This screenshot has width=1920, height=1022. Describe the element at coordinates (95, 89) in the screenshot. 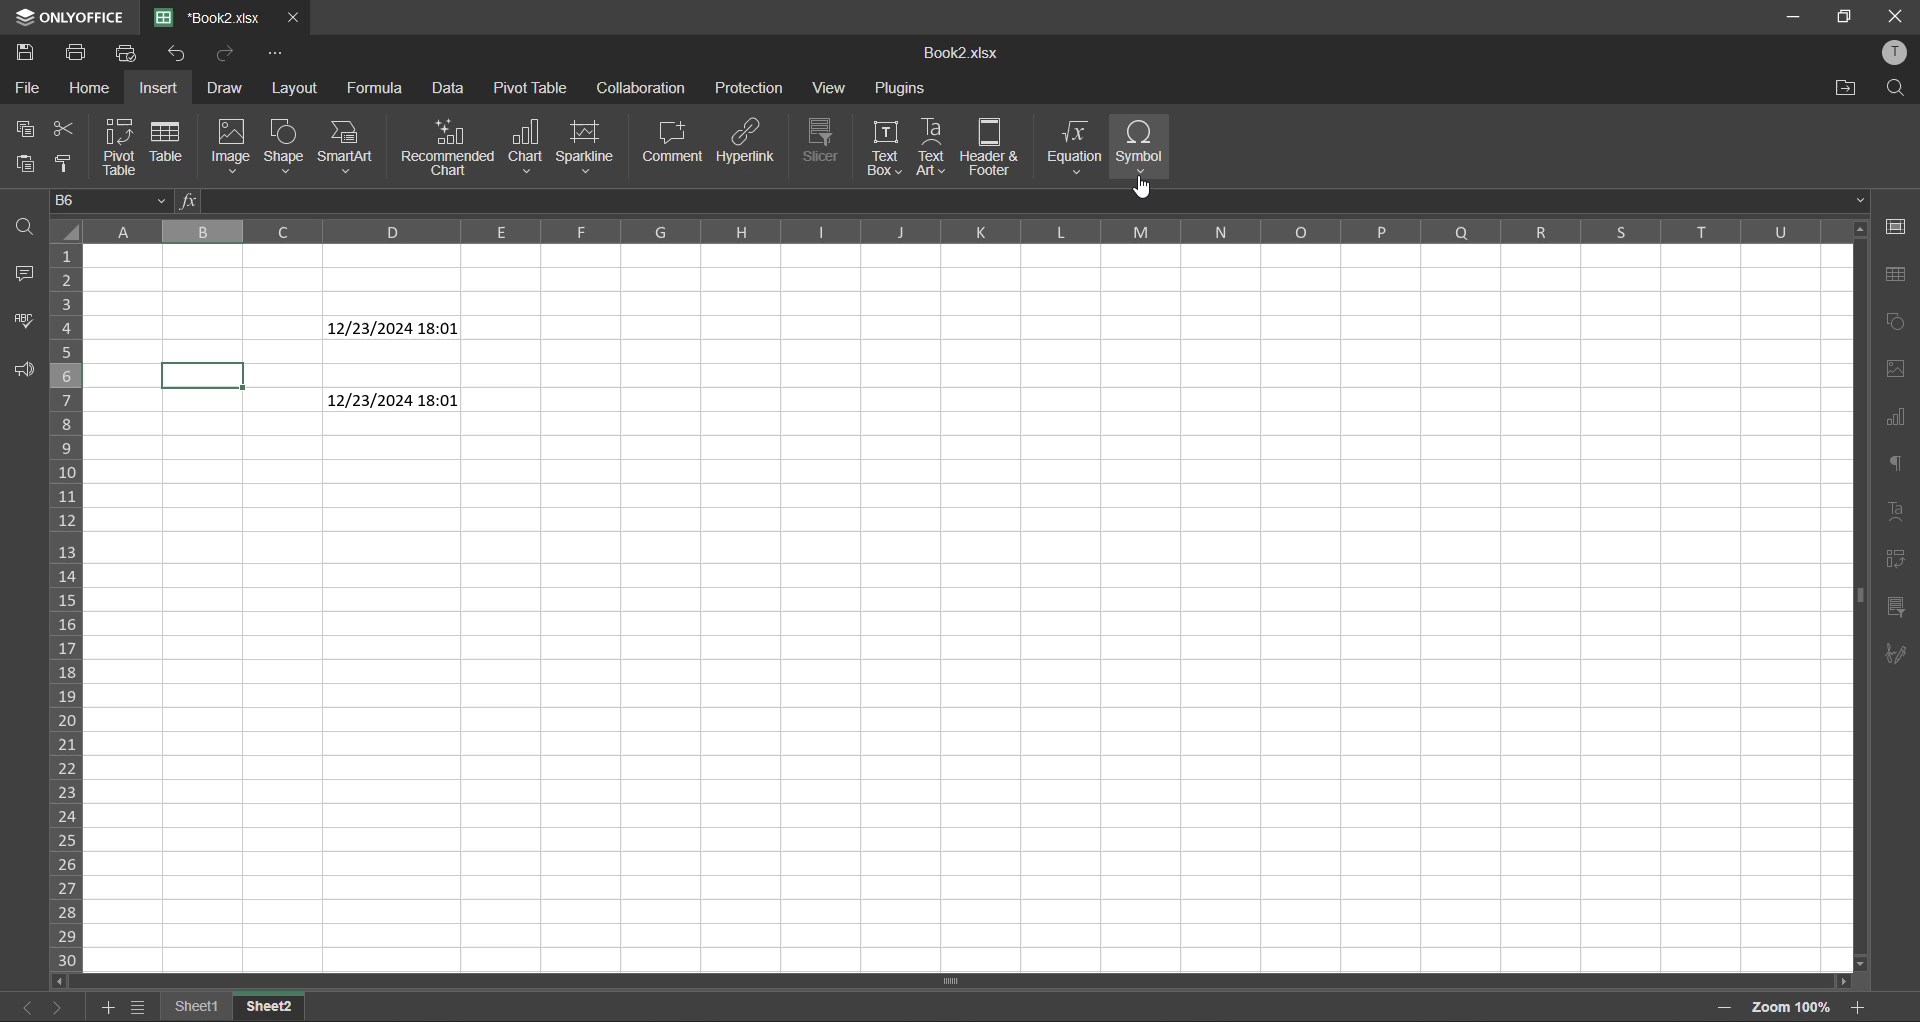

I see `home` at that location.